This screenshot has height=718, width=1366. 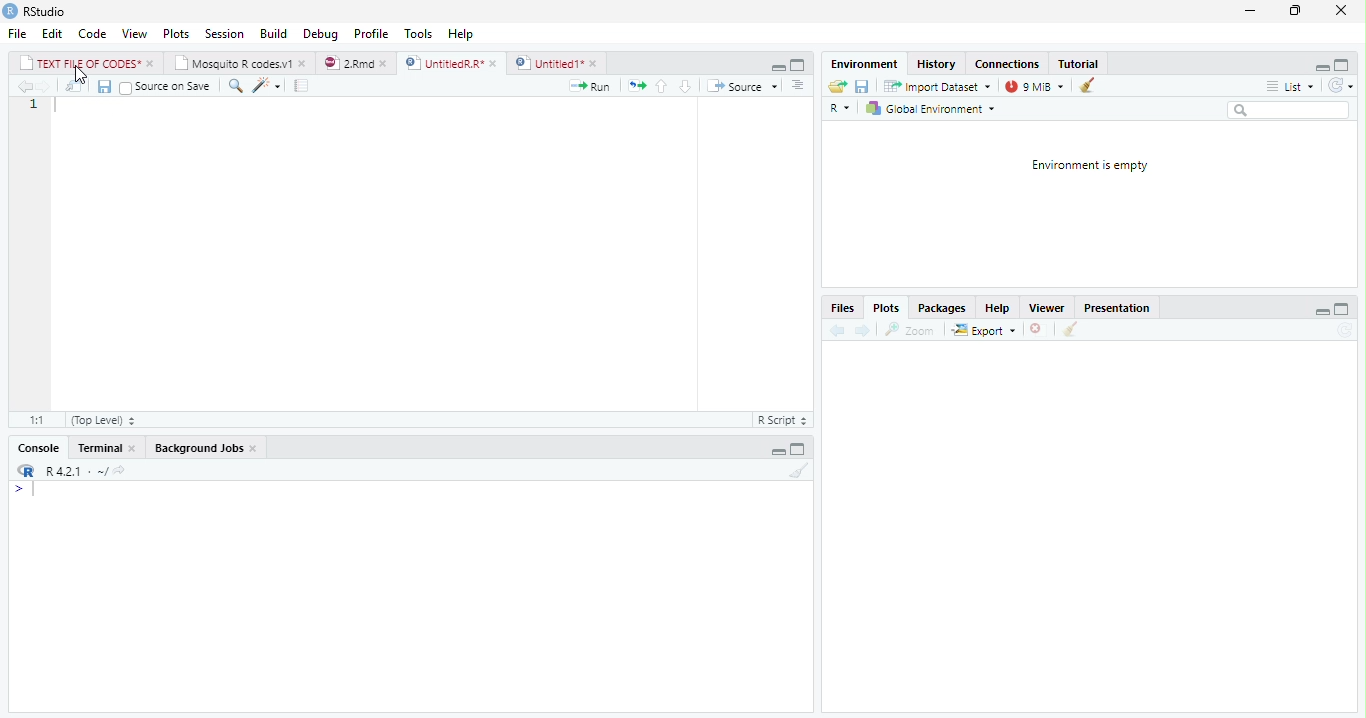 What do you see at coordinates (53, 34) in the screenshot?
I see `Edit` at bounding box center [53, 34].